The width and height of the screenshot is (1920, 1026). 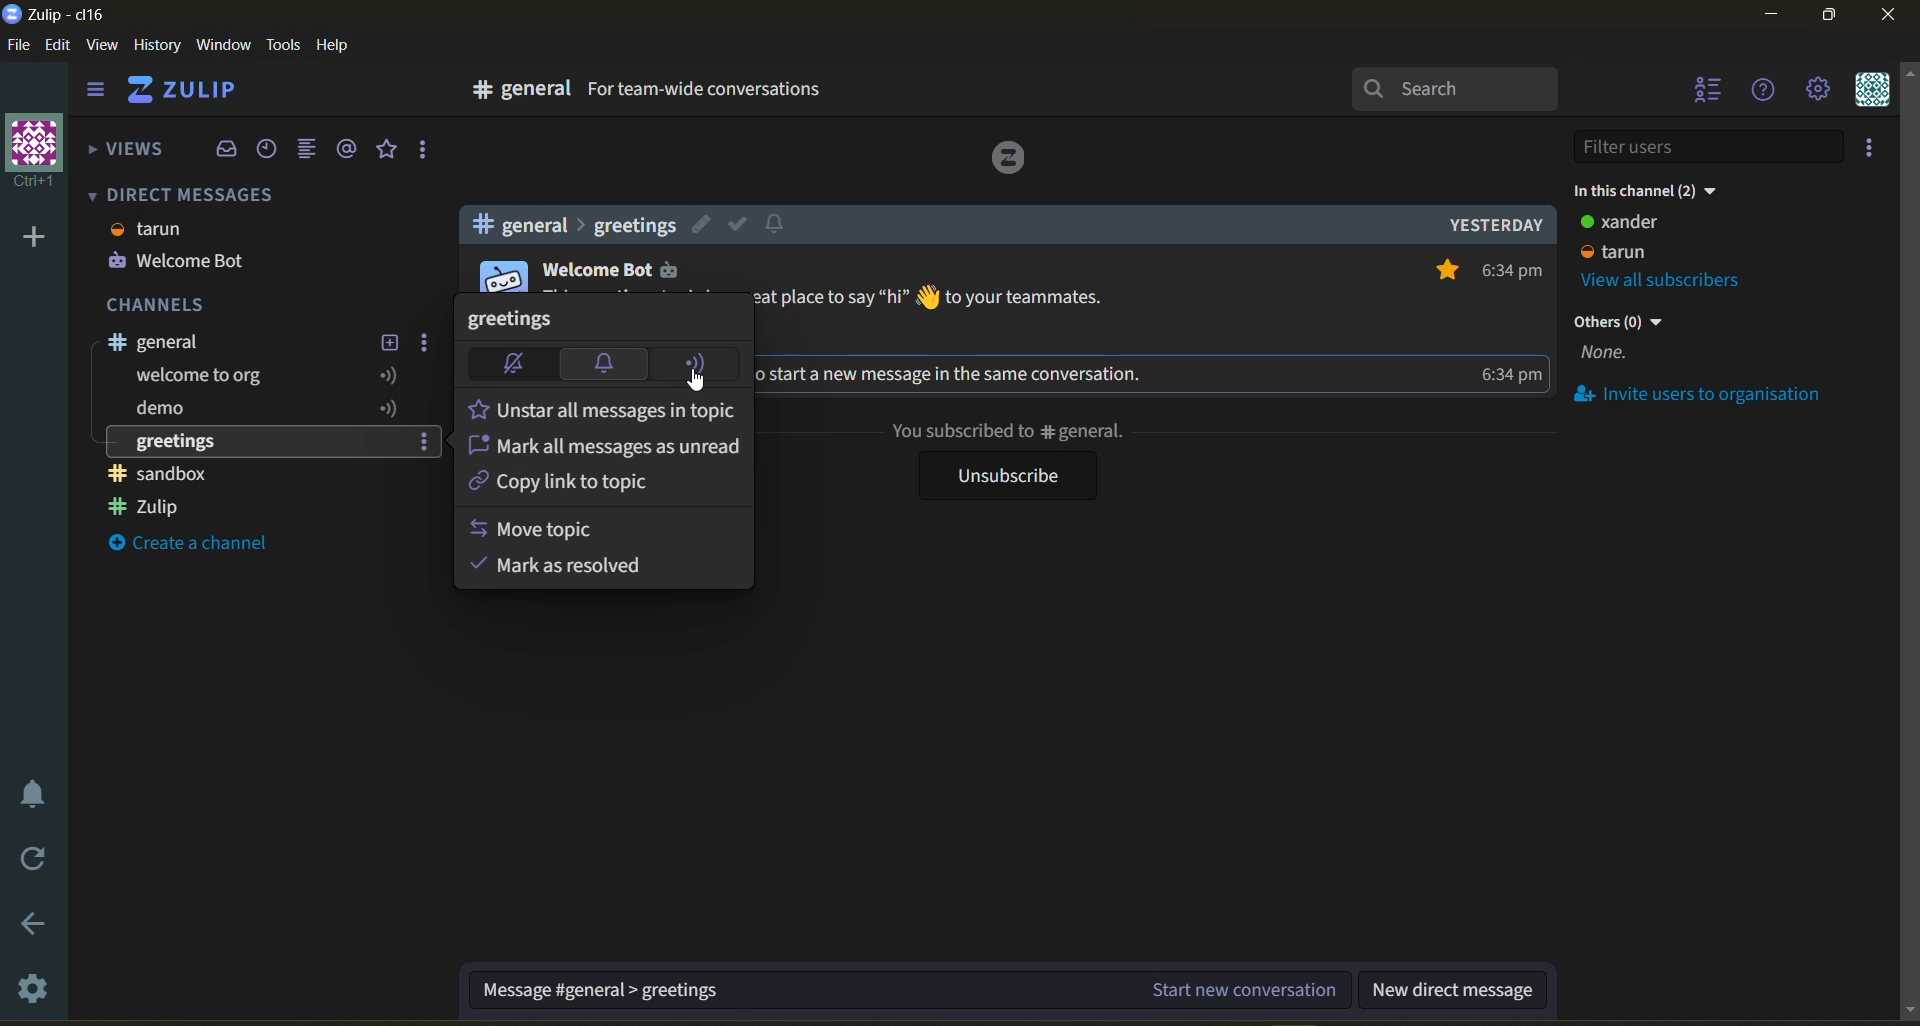 I want to click on add  a new organisation, so click(x=35, y=243).